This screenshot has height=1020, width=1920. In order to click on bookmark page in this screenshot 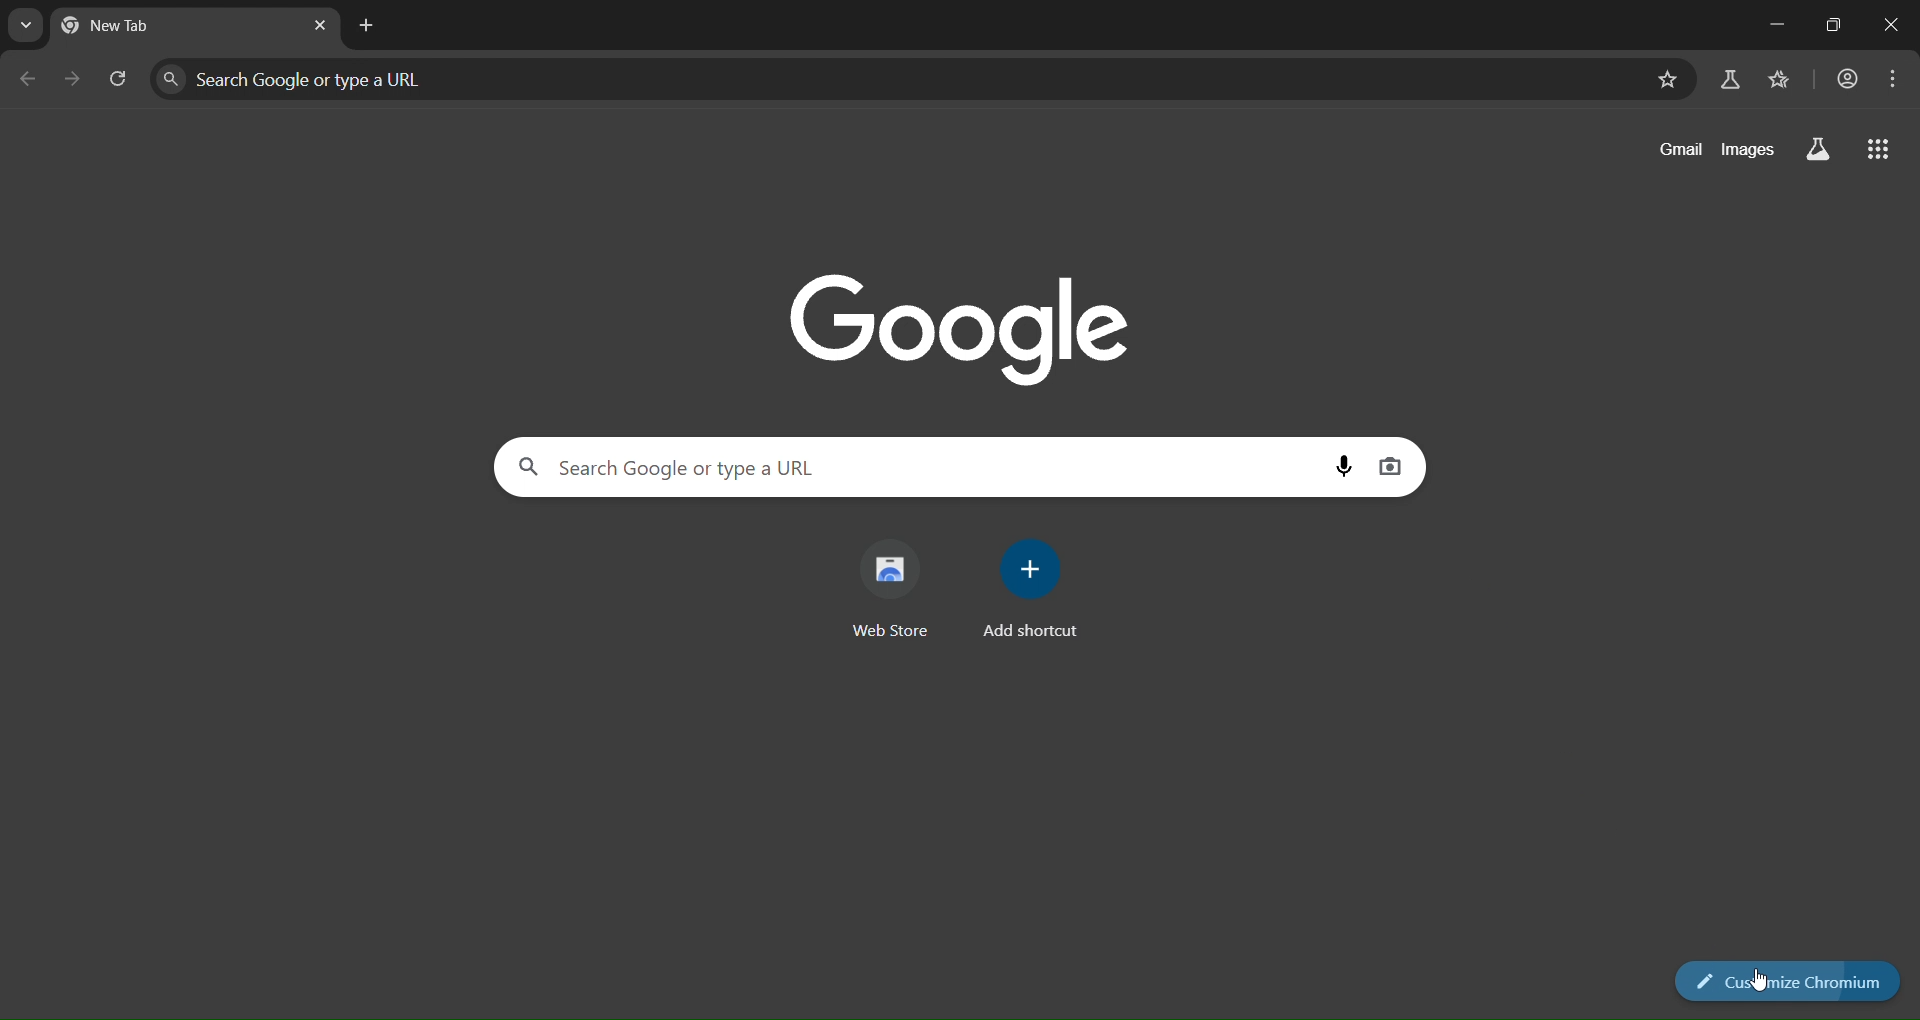, I will do `click(1667, 81)`.